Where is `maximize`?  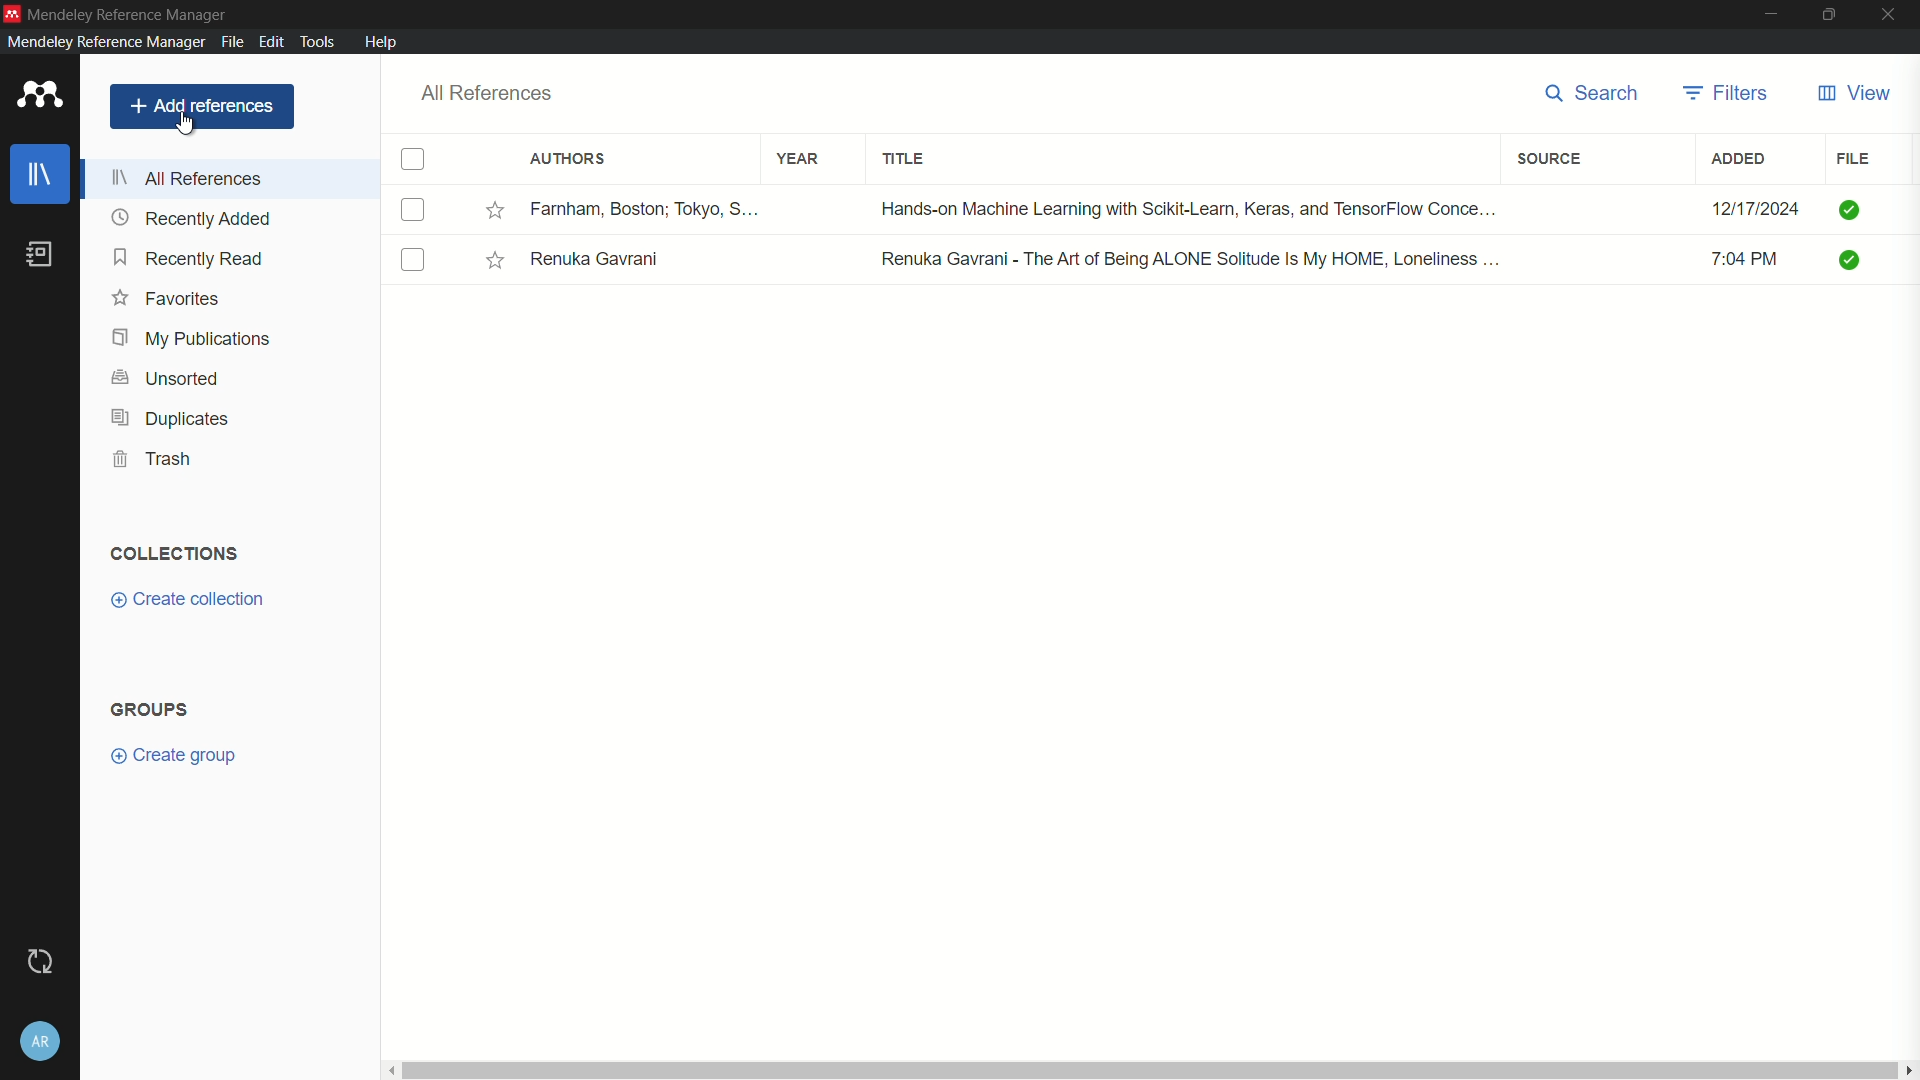 maximize is located at coordinates (1831, 15).